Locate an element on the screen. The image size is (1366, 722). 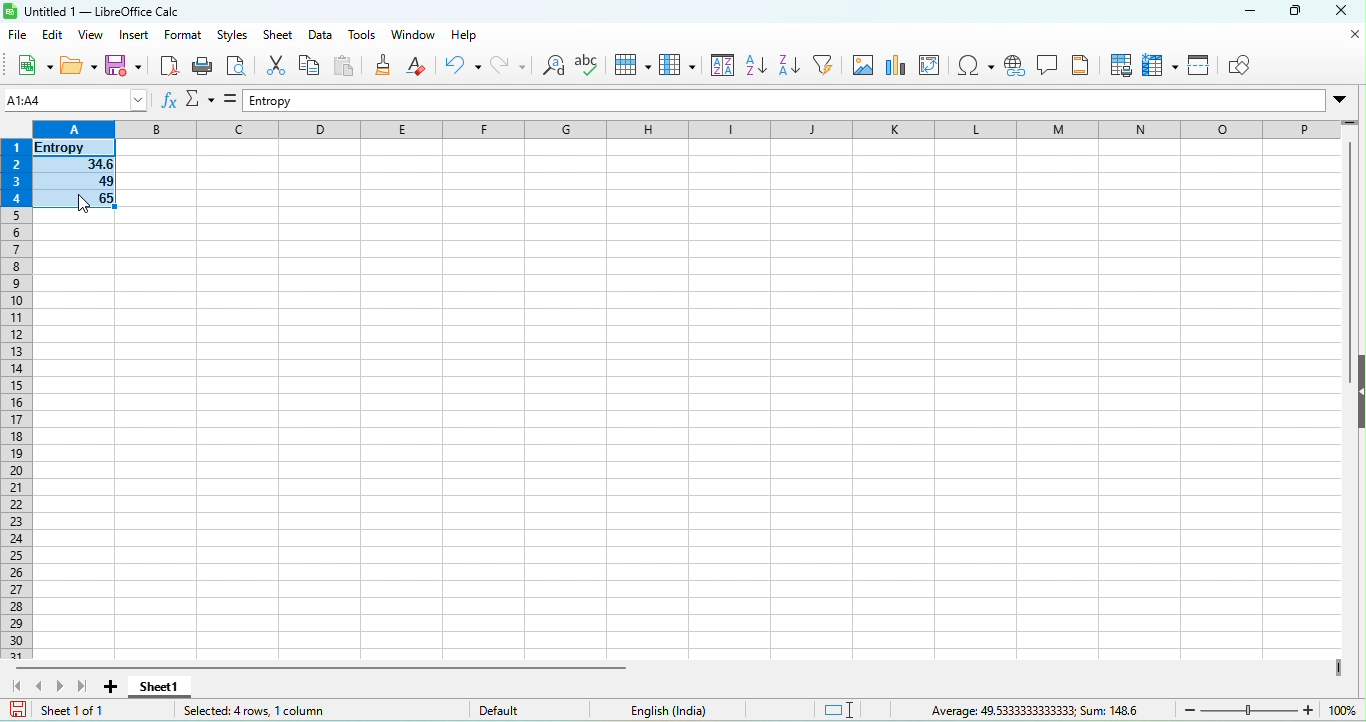
zoom slider is located at coordinates (1251, 709).